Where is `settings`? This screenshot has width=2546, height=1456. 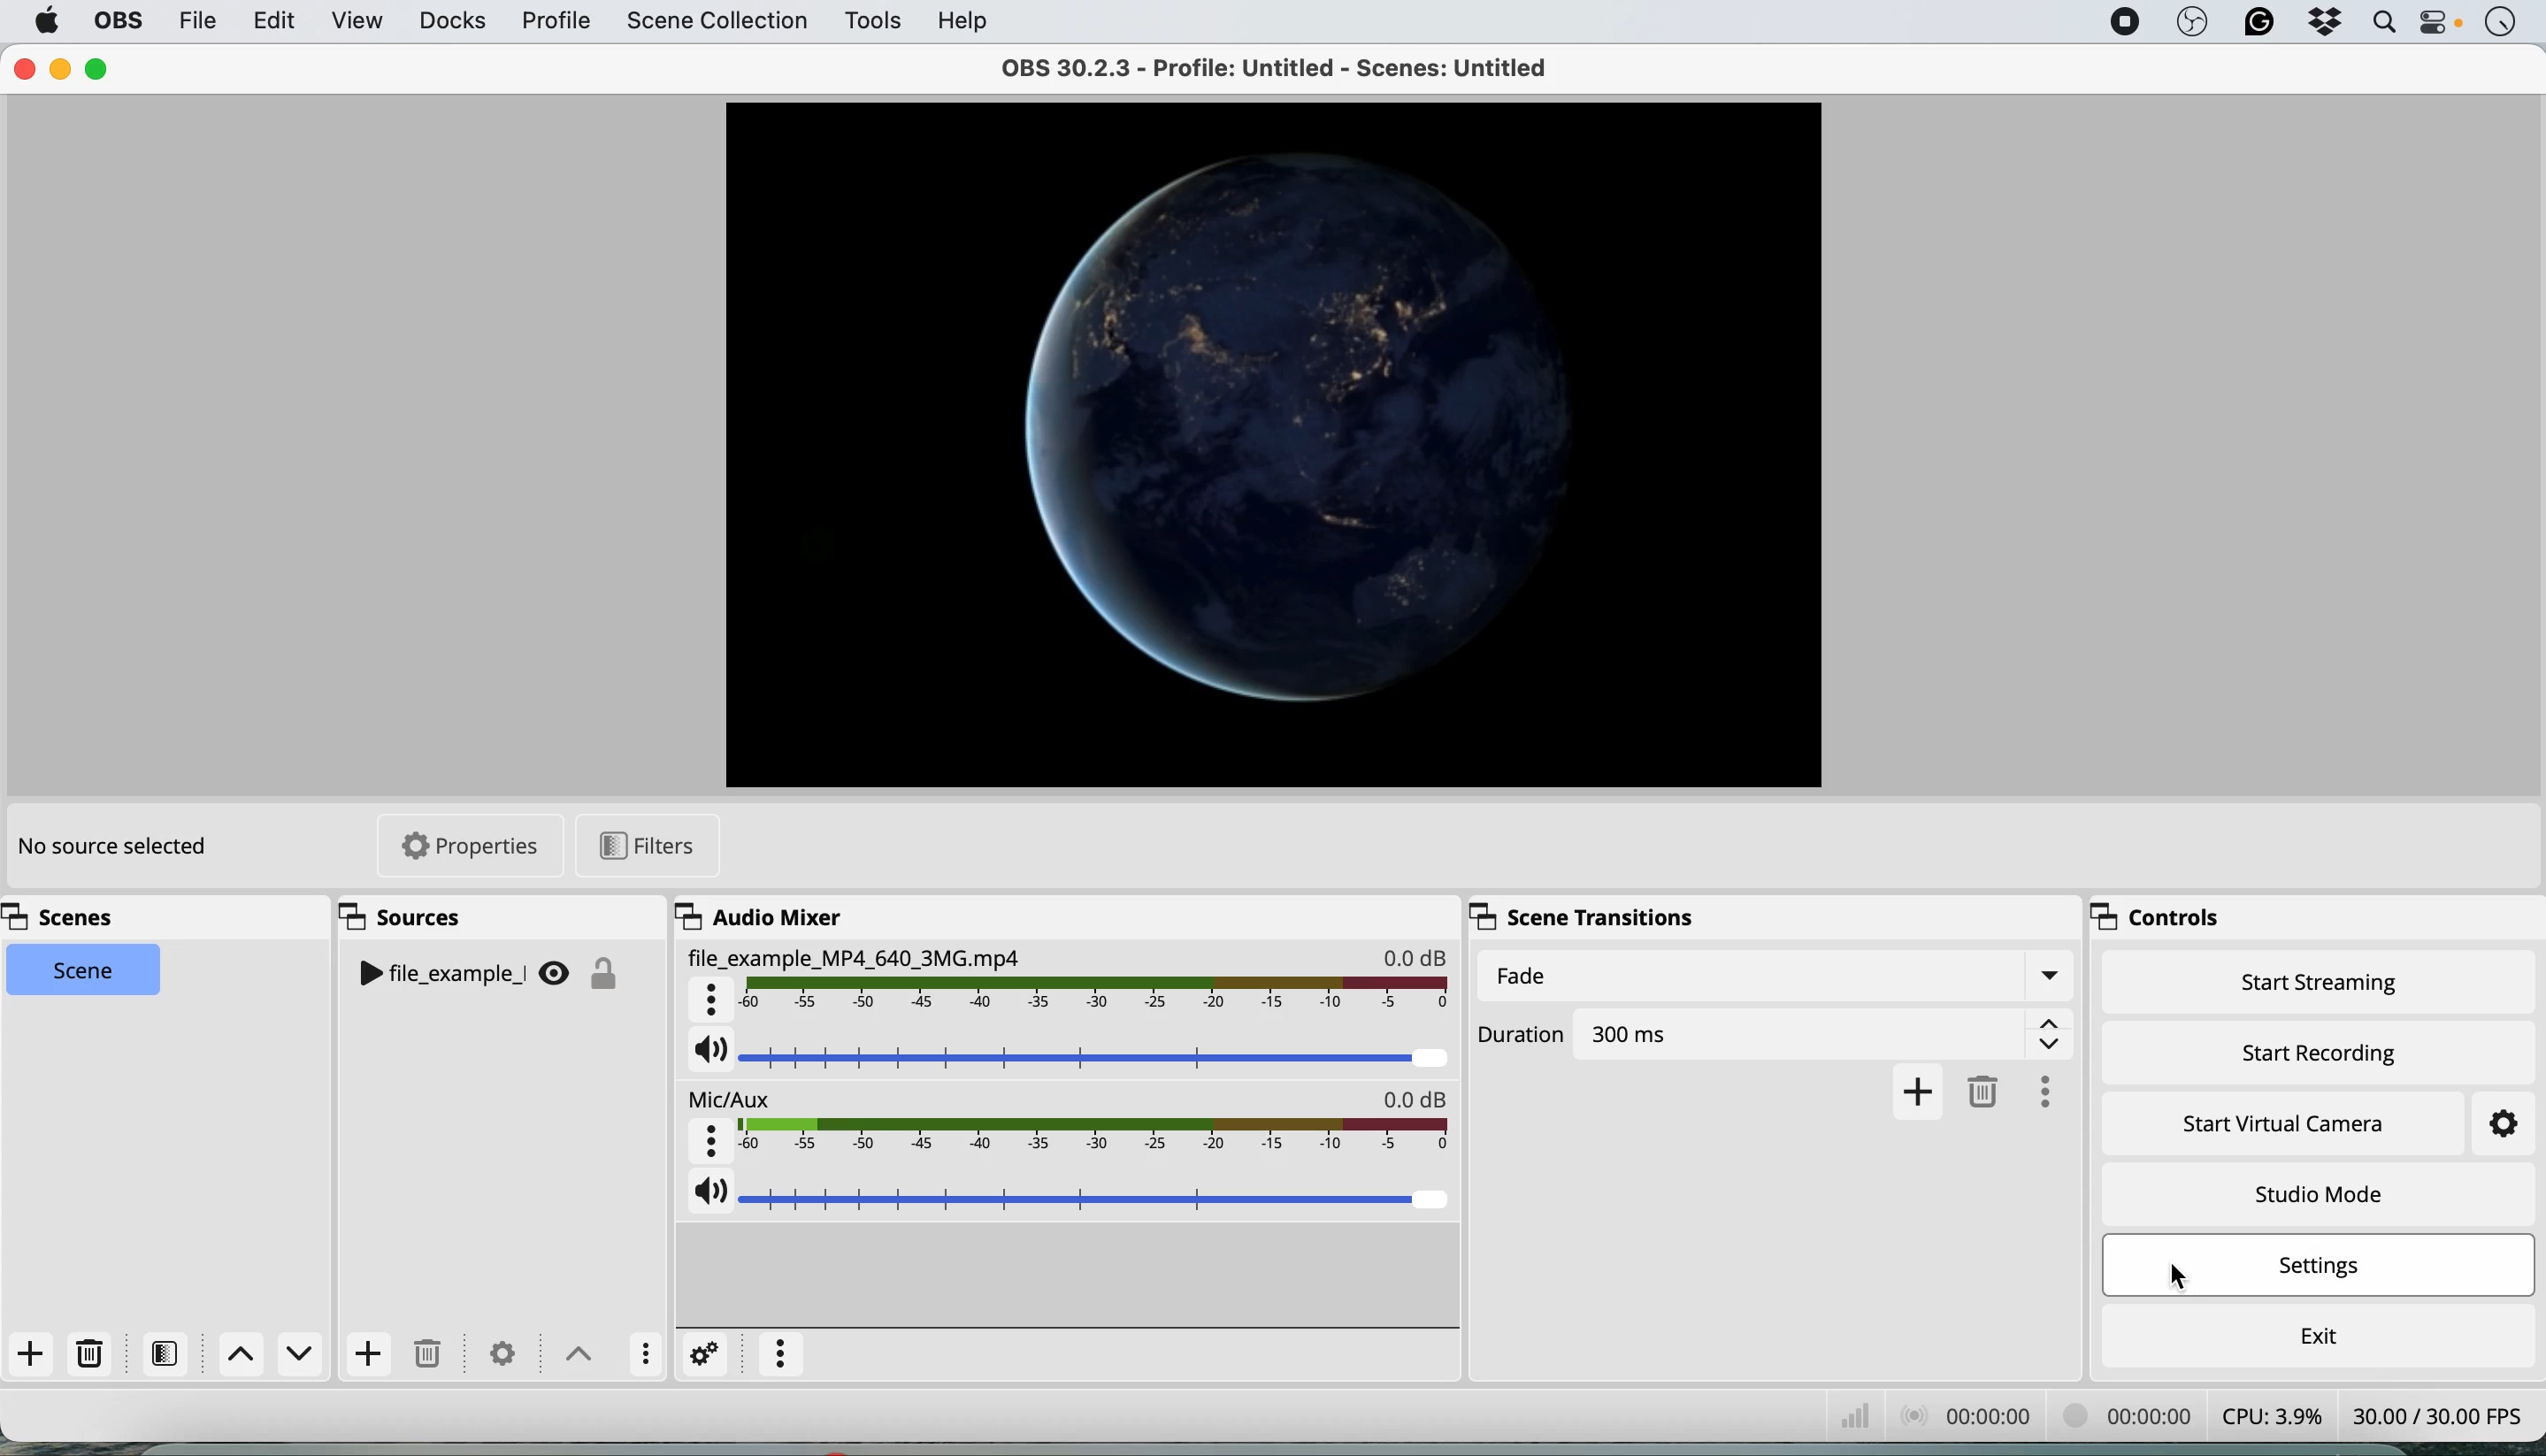
settings is located at coordinates (499, 1346).